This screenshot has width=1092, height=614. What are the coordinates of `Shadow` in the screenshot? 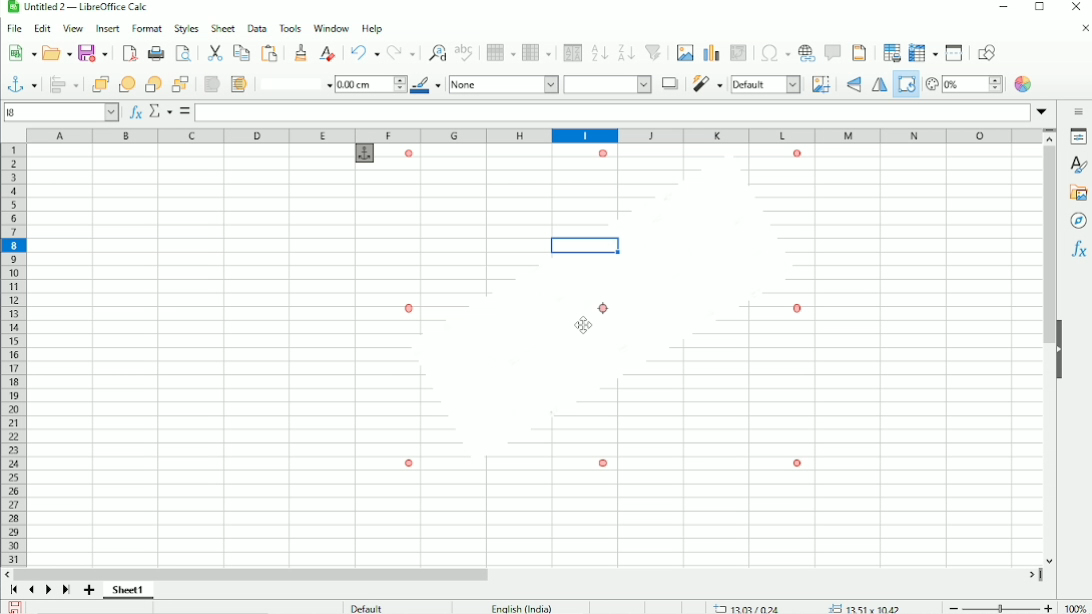 It's located at (670, 84).